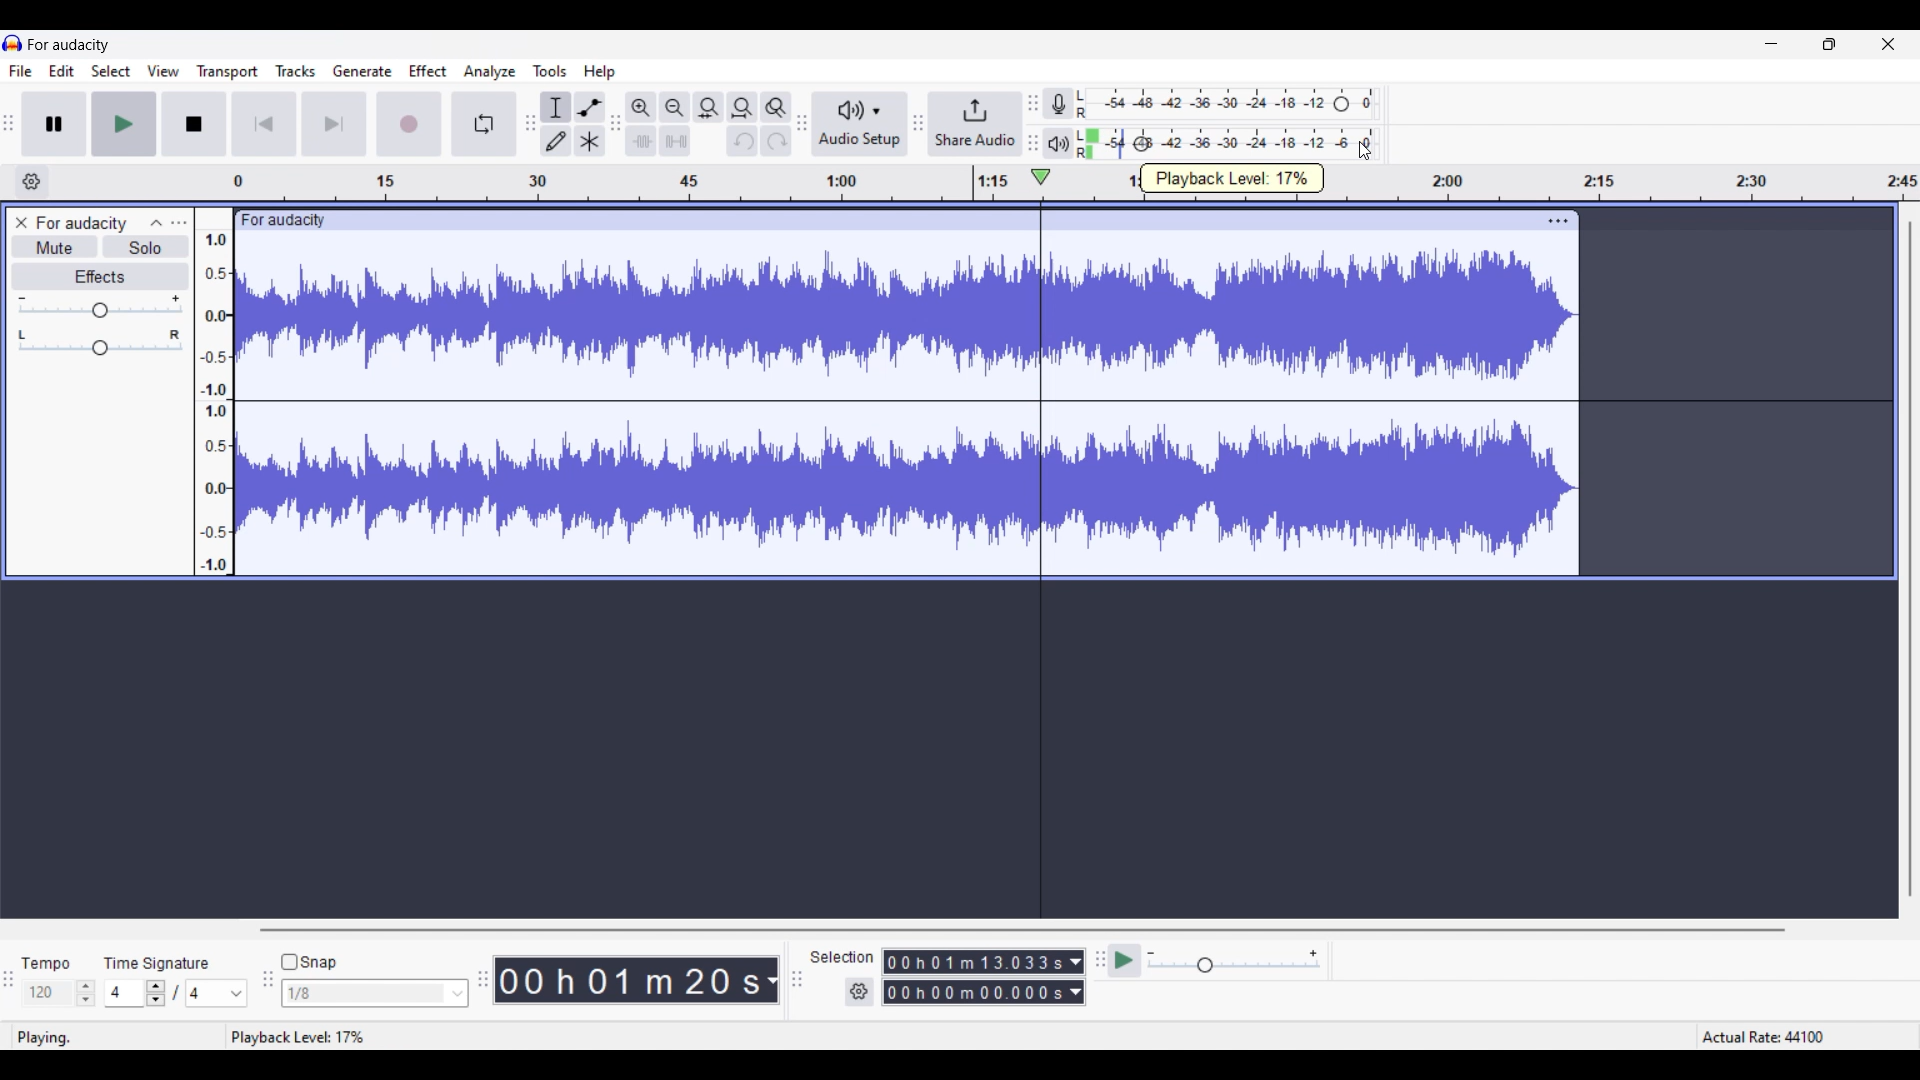  Describe the element at coordinates (676, 141) in the screenshot. I see `Silence audio selection` at that location.